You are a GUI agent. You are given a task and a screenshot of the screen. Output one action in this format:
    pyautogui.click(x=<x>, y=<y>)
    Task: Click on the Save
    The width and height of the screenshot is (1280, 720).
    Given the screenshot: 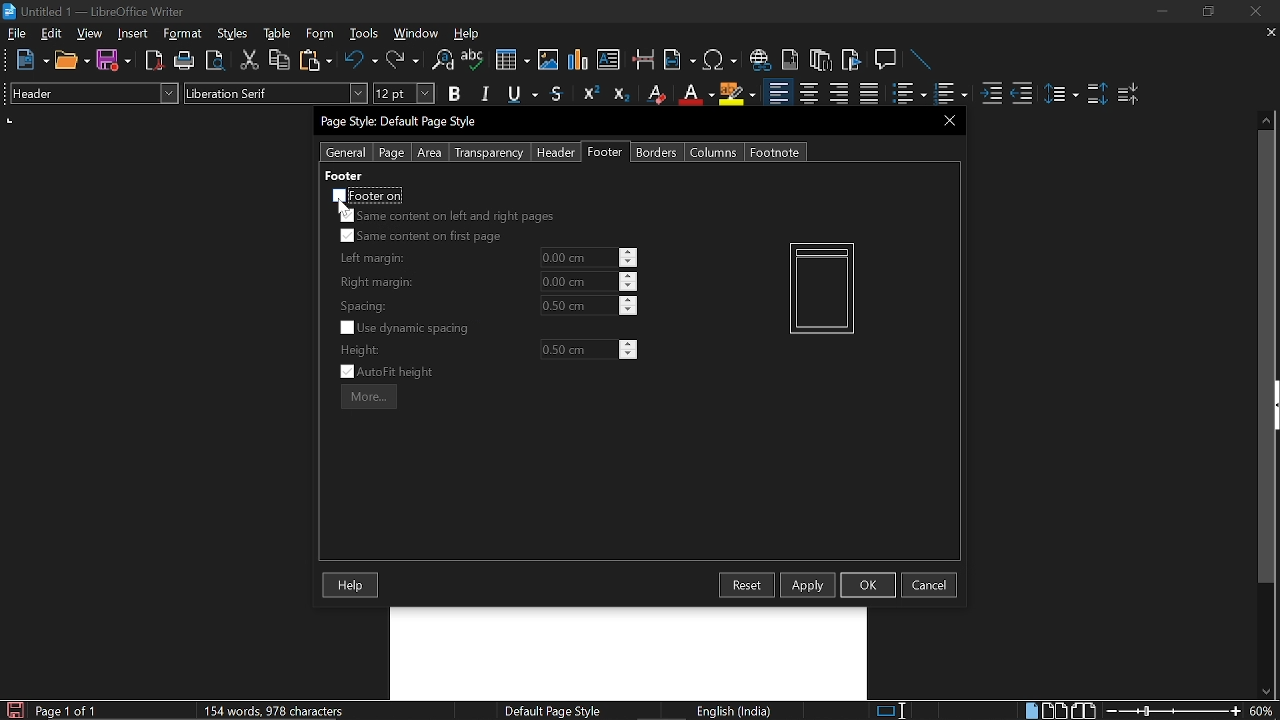 What is the action you would take?
    pyautogui.click(x=114, y=61)
    